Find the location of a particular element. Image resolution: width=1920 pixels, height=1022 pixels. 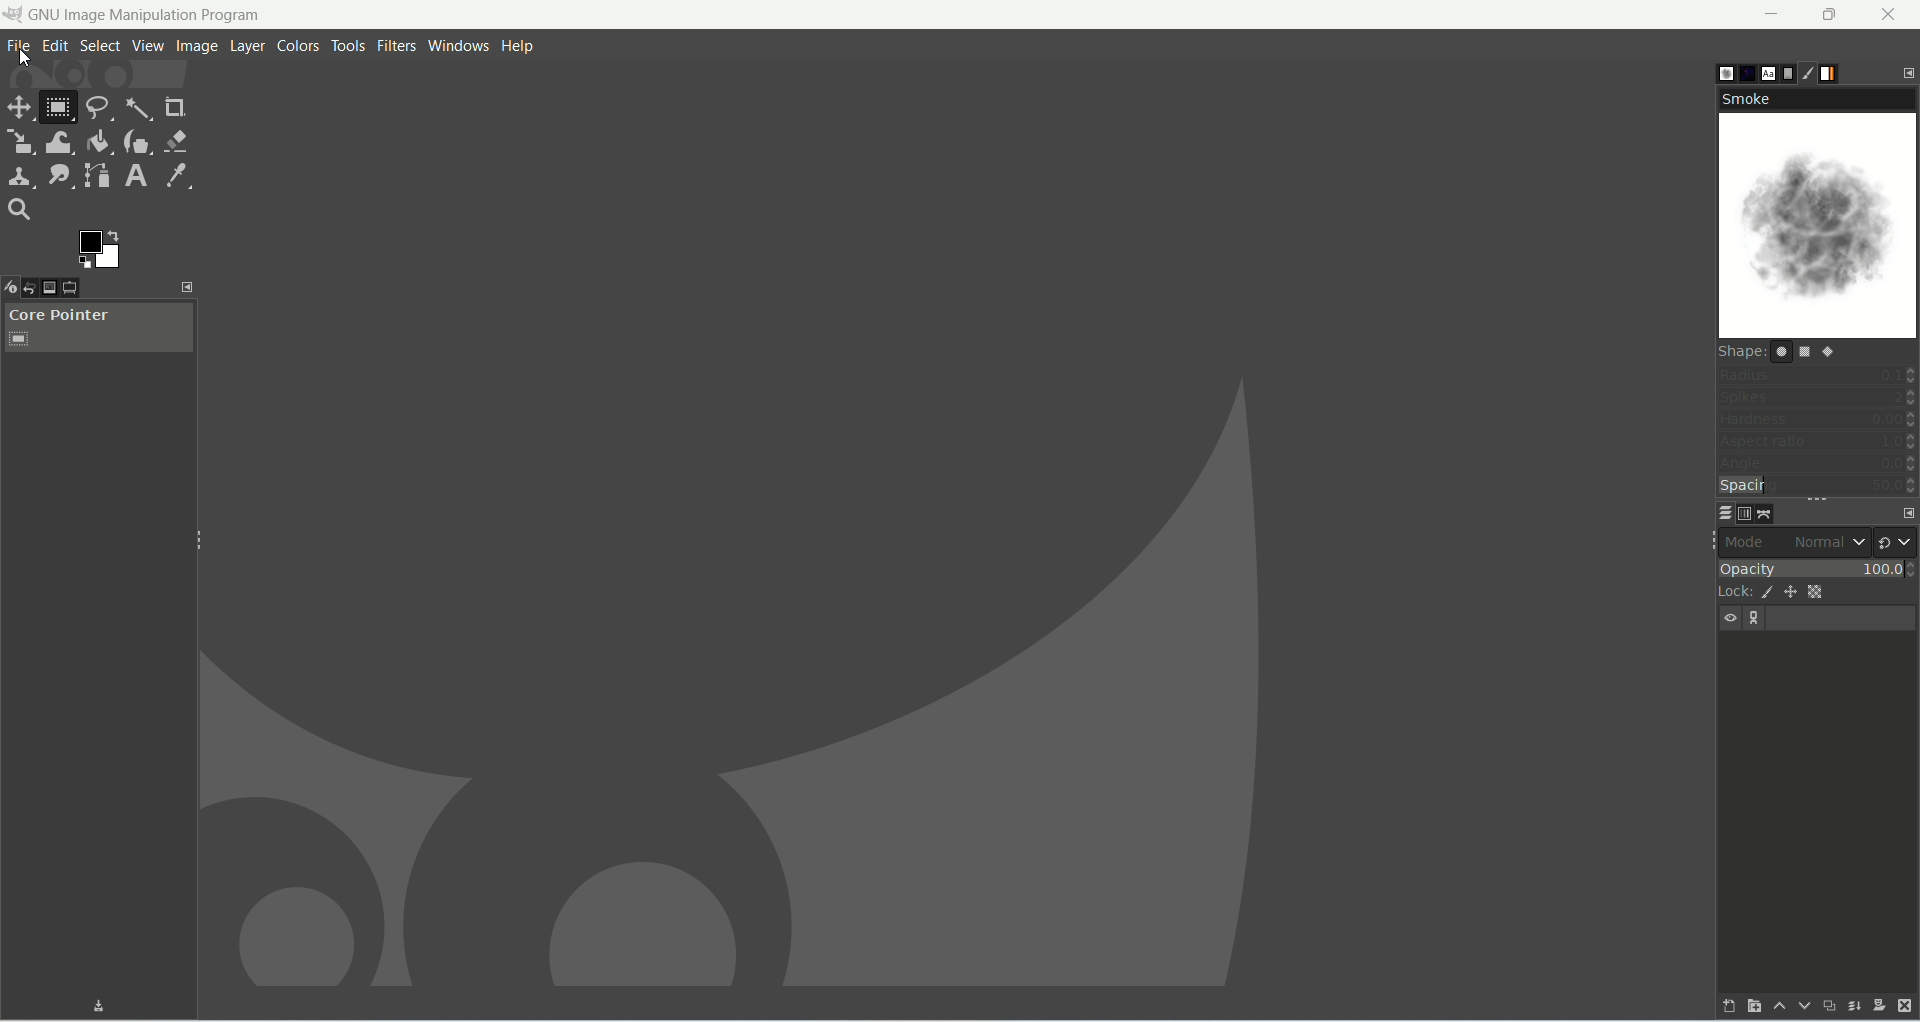

filters is located at coordinates (398, 45).